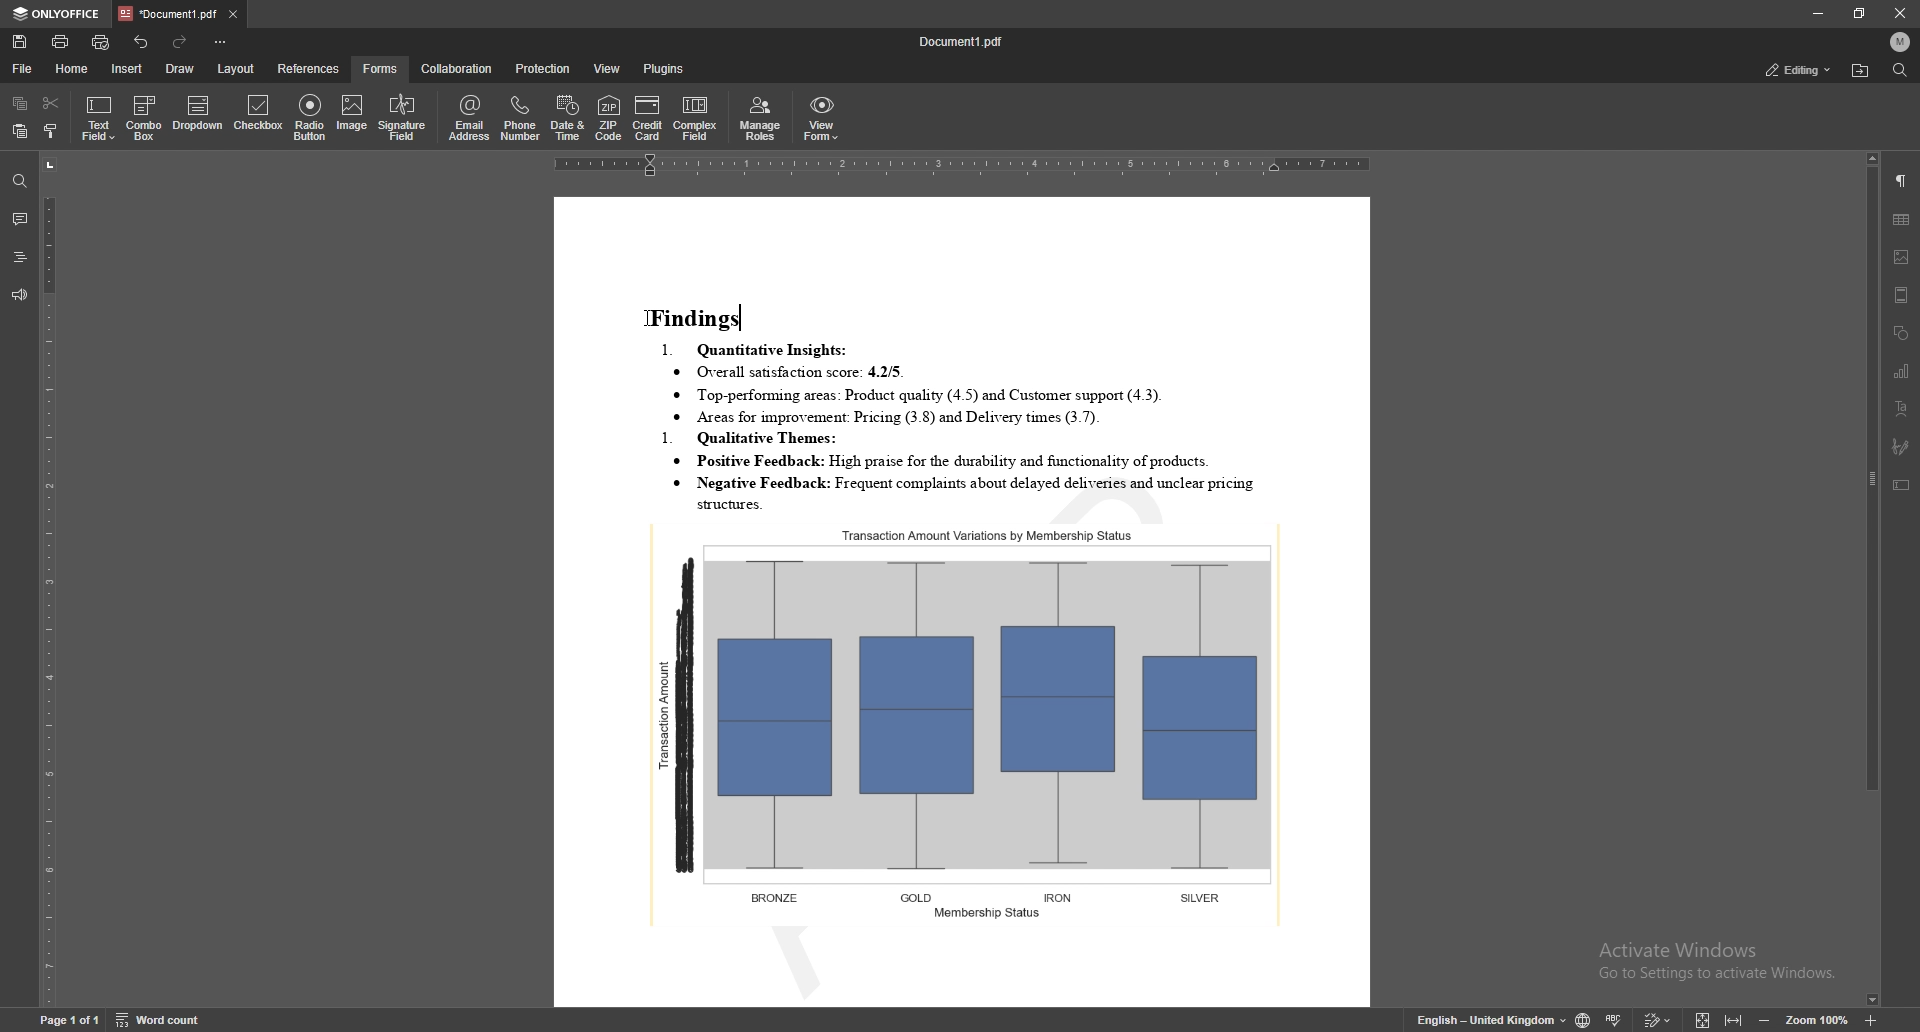  What do you see at coordinates (232, 16) in the screenshot?
I see `close tab` at bounding box center [232, 16].